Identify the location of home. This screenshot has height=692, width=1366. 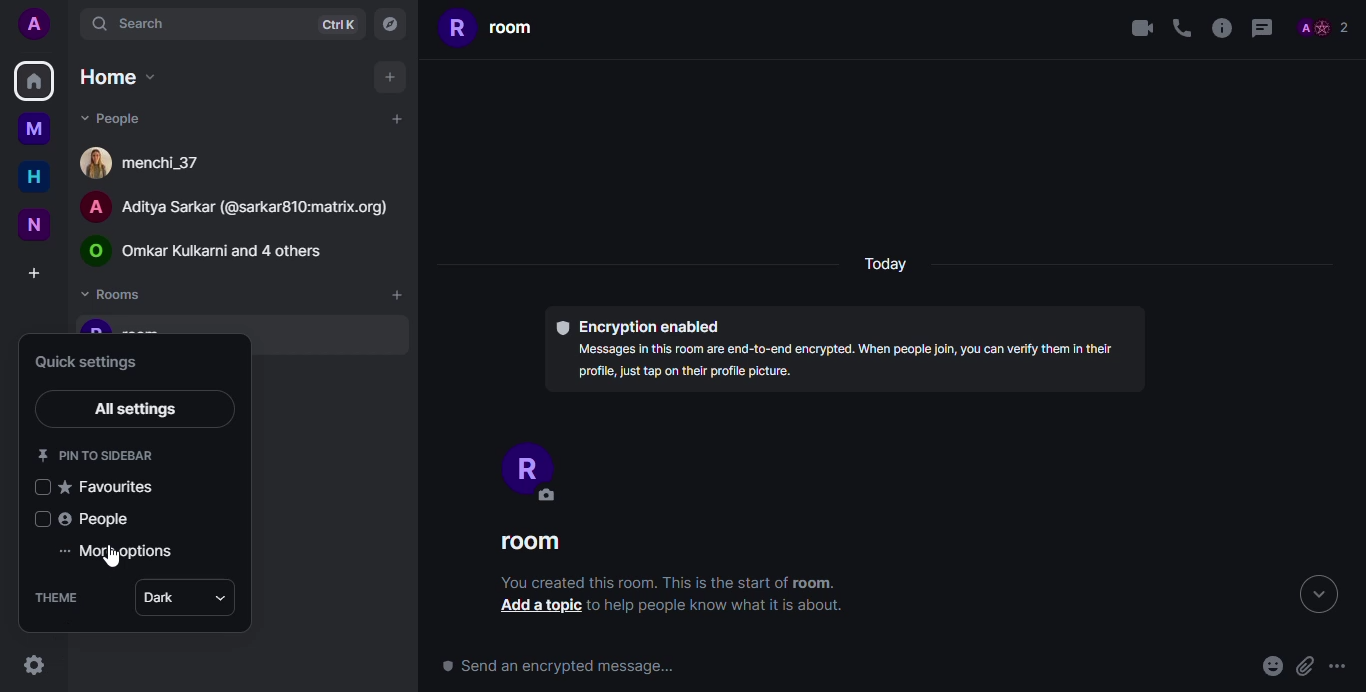
(35, 81).